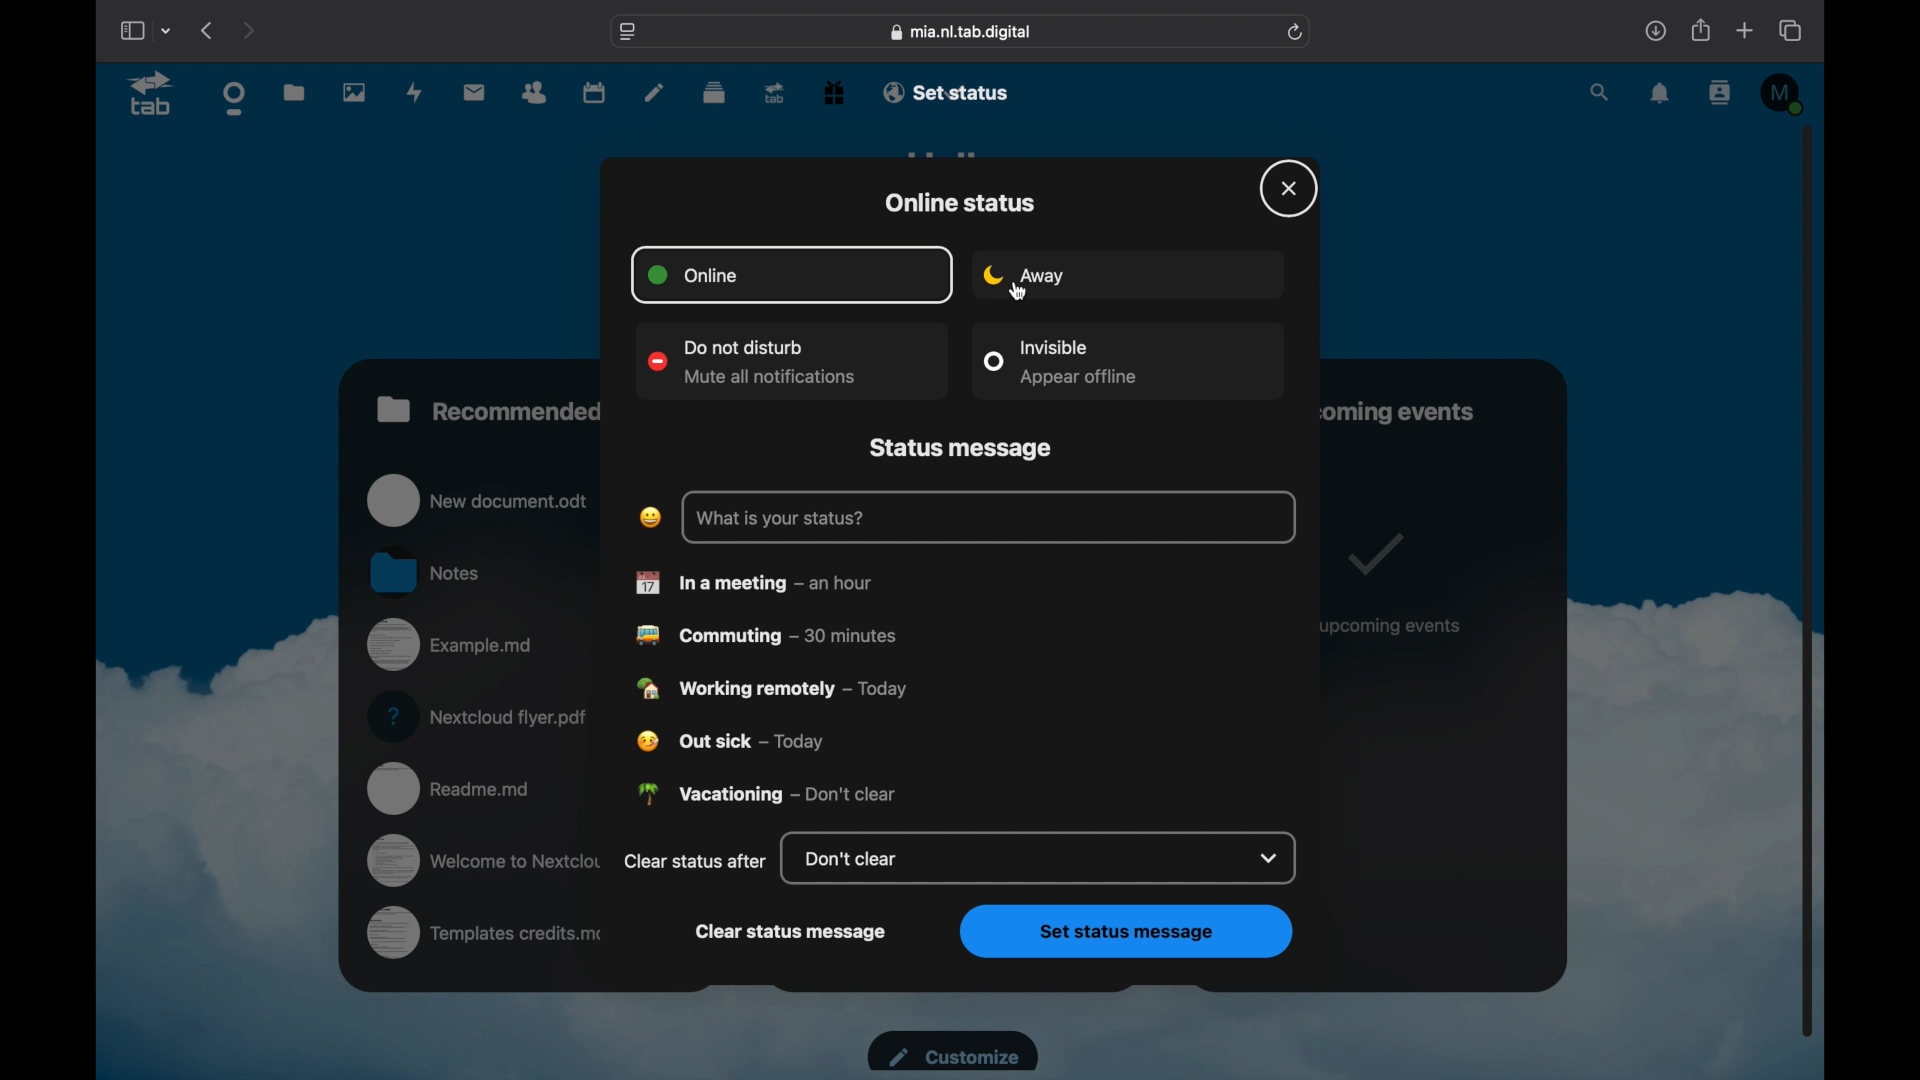 The width and height of the screenshot is (1920, 1080). Describe the element at coordinates (131, 30) in the screenshot. I see `show sidebar` at that location.